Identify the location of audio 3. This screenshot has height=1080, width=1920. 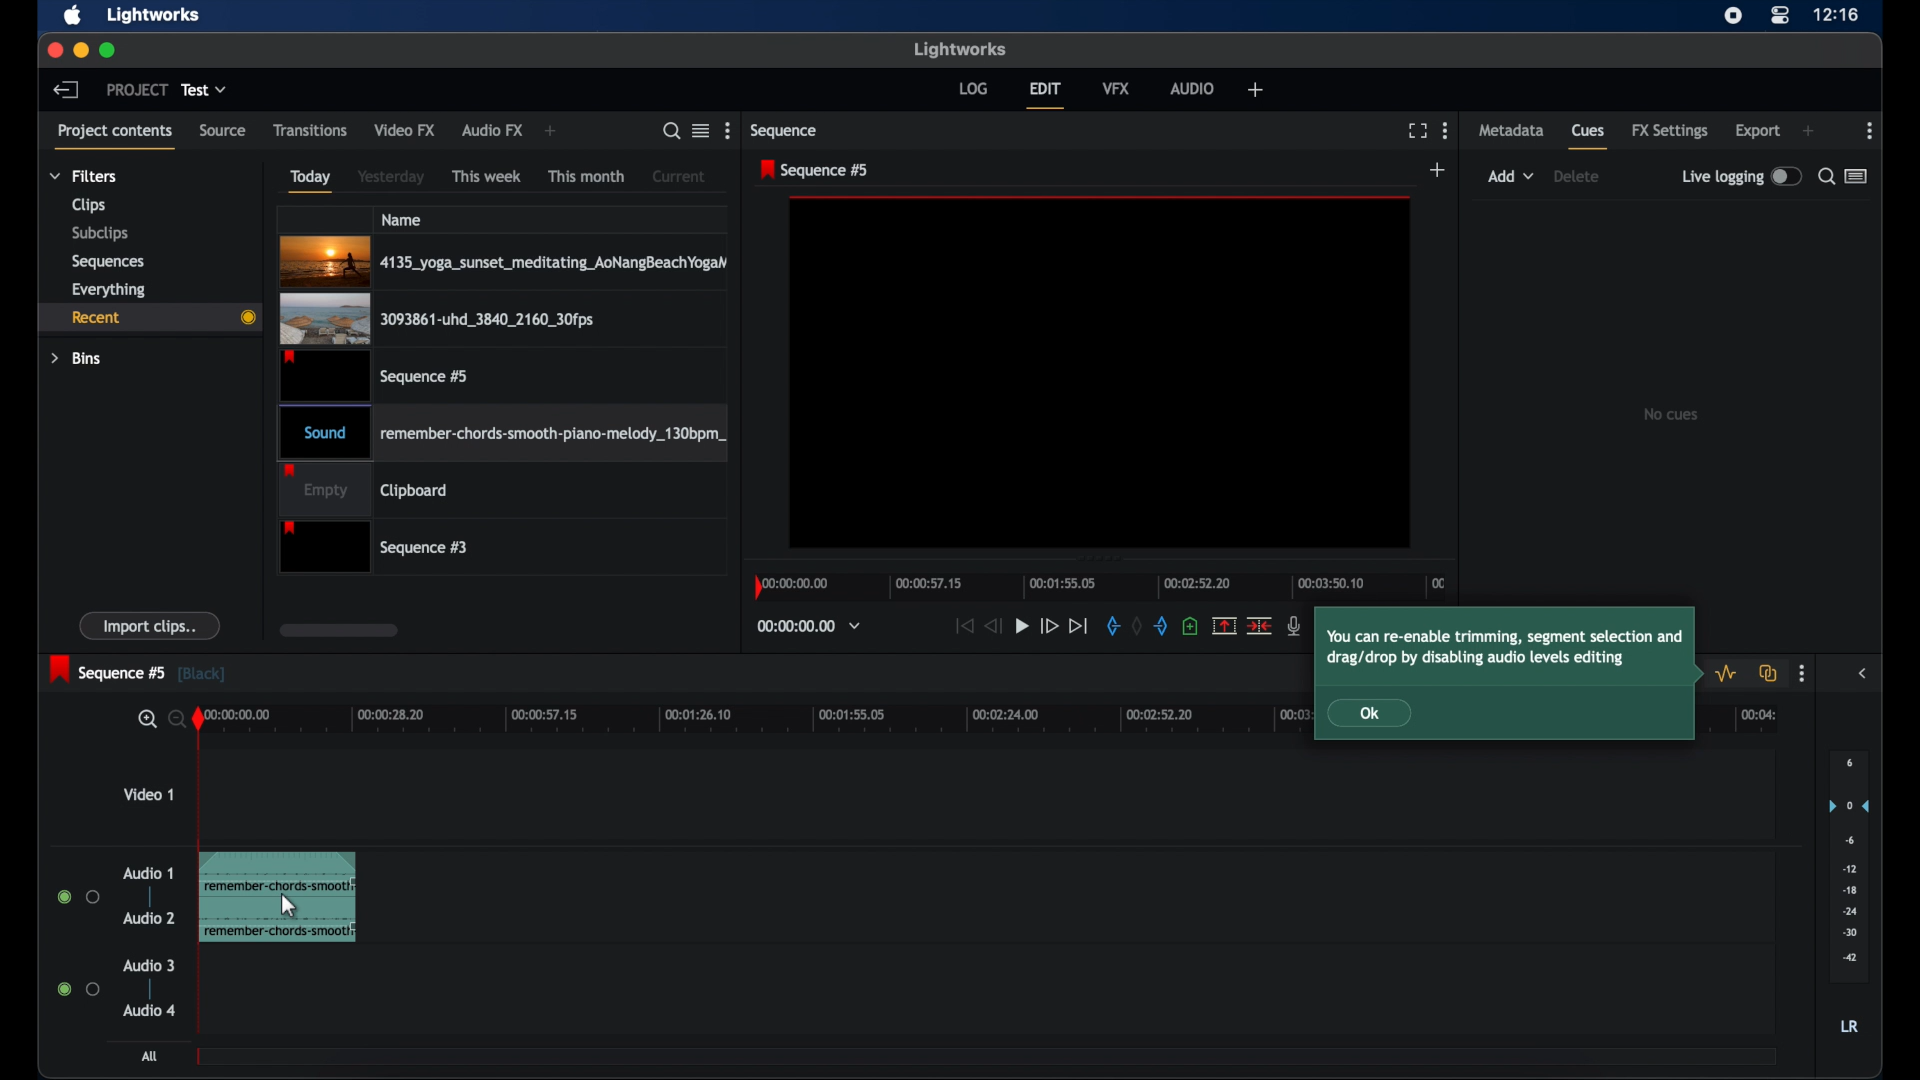
(150, 966).